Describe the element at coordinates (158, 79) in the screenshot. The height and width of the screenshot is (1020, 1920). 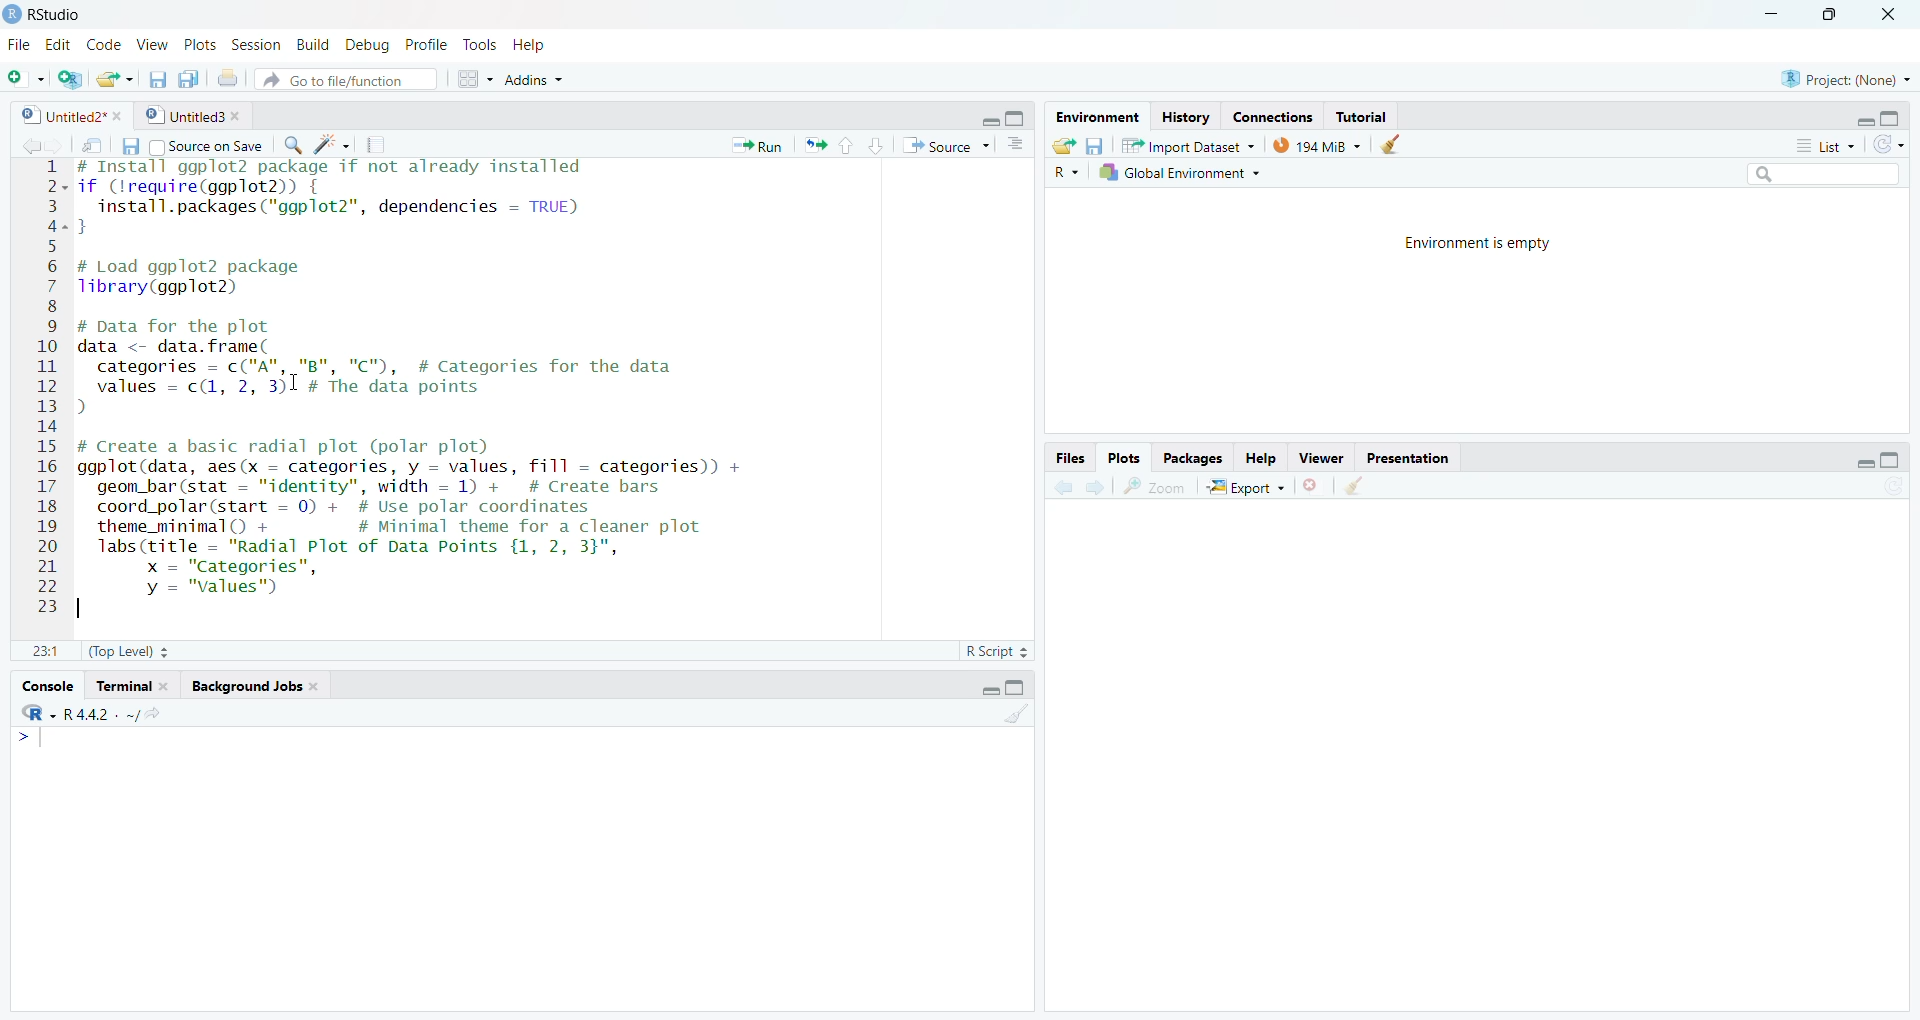
I see `save current document` at that location.